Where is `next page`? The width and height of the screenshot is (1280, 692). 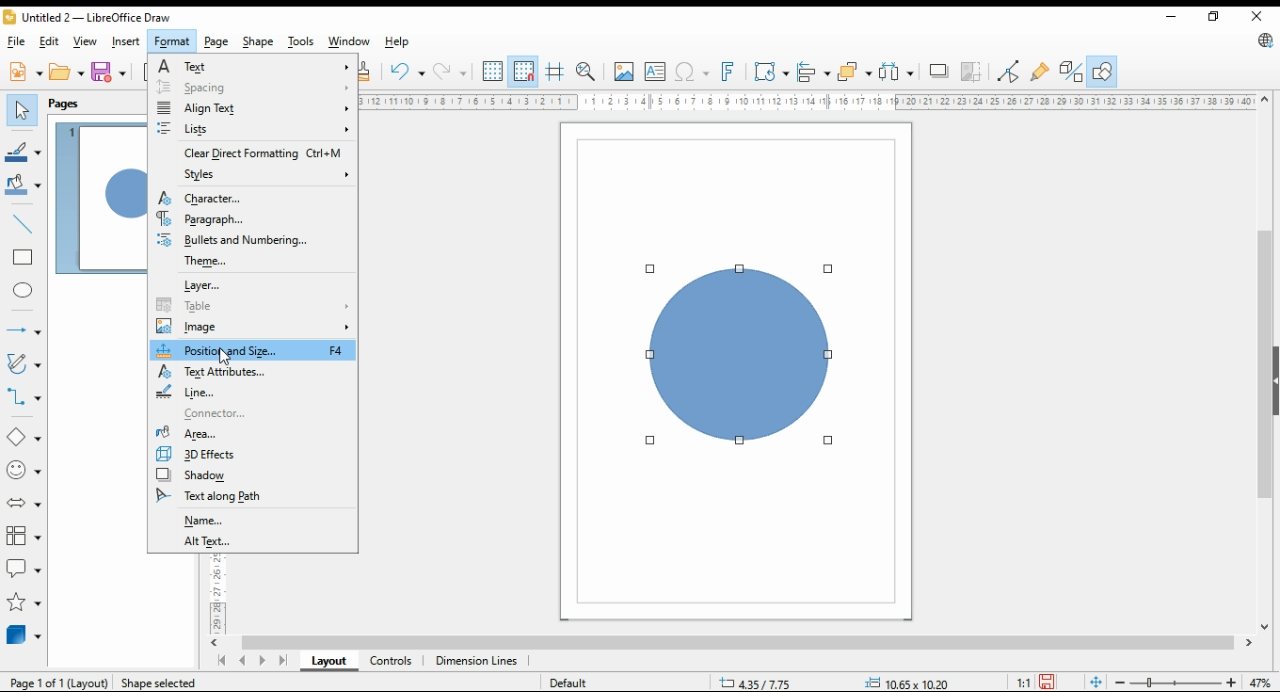 next page is located at coordinates (261, 660).